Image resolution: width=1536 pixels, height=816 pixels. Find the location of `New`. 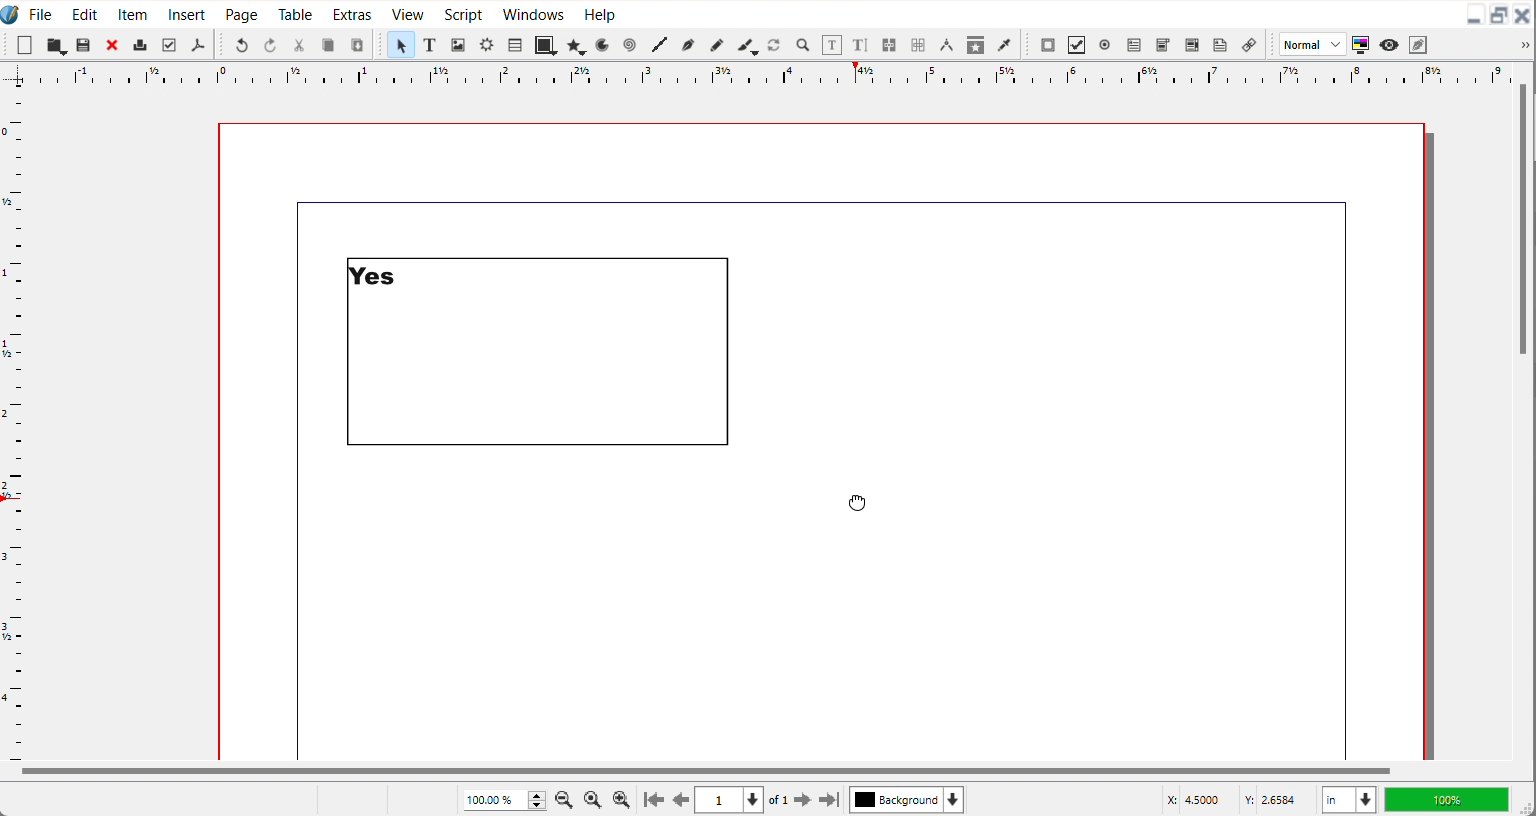

New is located at coordinates (25, 45).